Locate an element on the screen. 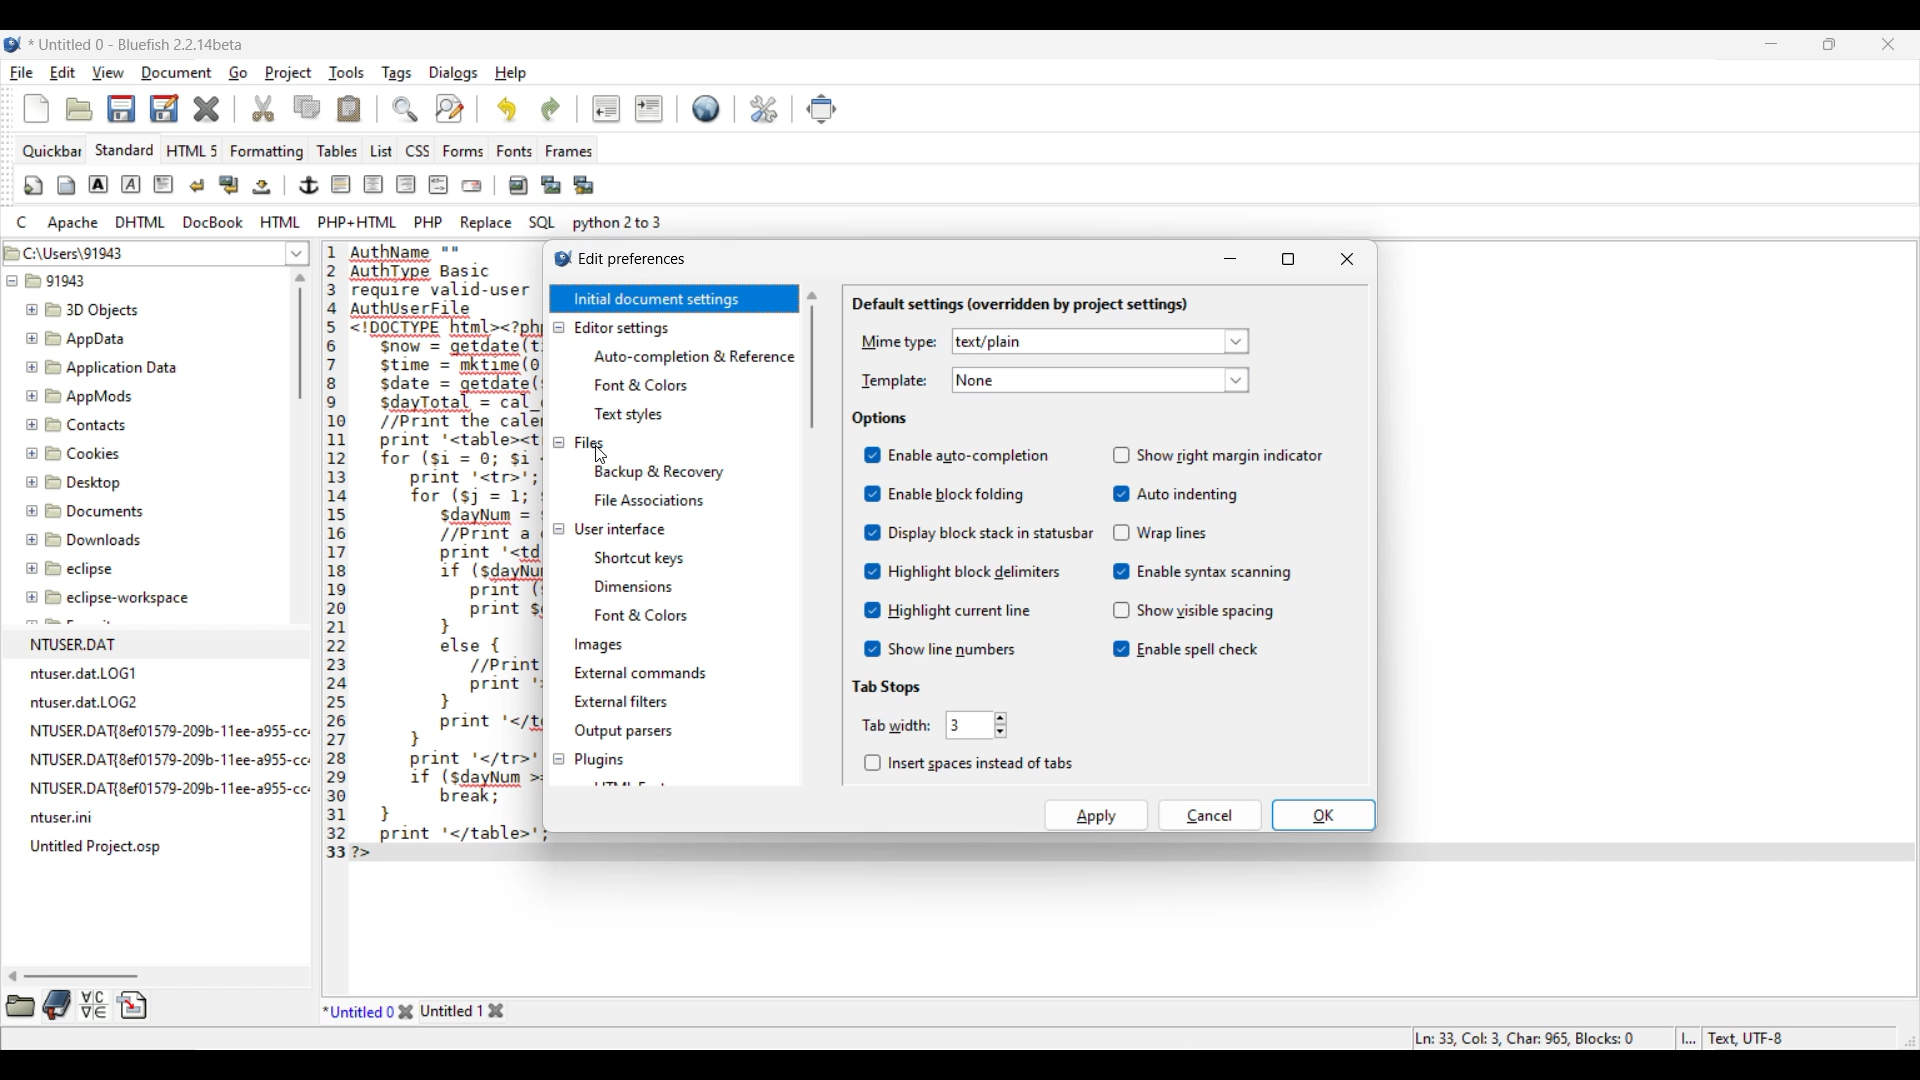  Formatting menu is located at coordinates (266, 152).